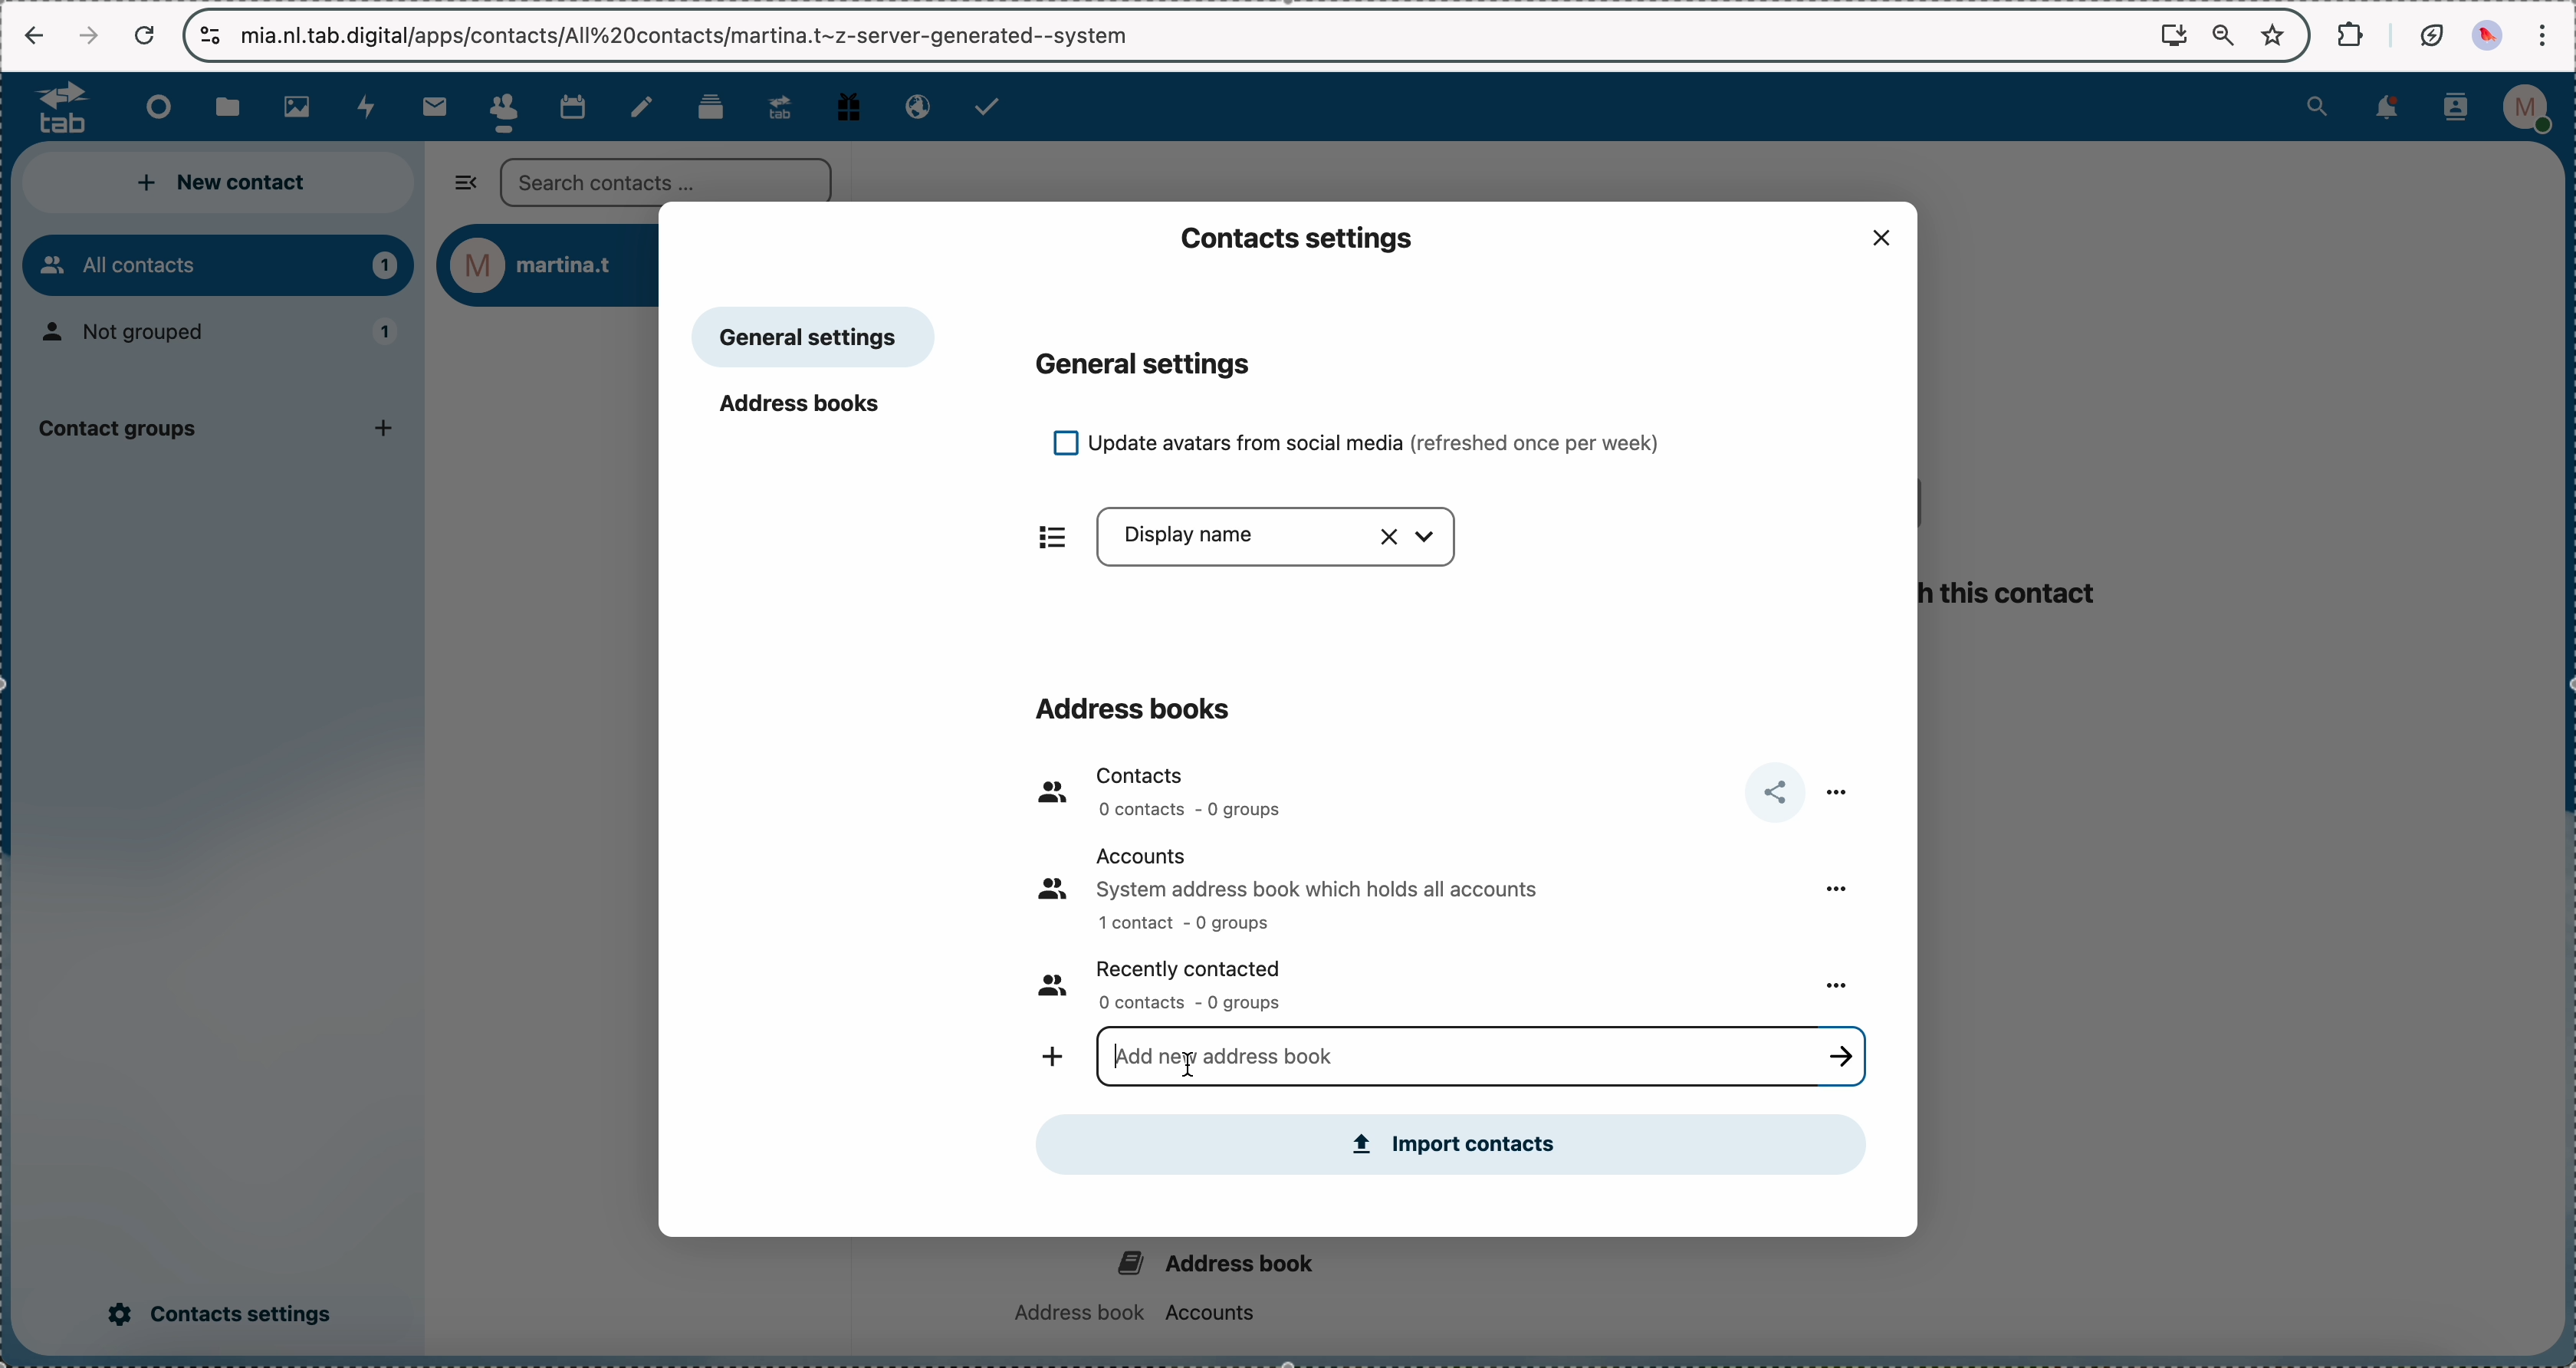 This screenshot has width=2576, height=1368. Describe the element at coordinates (224, 185) in the screenshot. I see `new contact` at that location.